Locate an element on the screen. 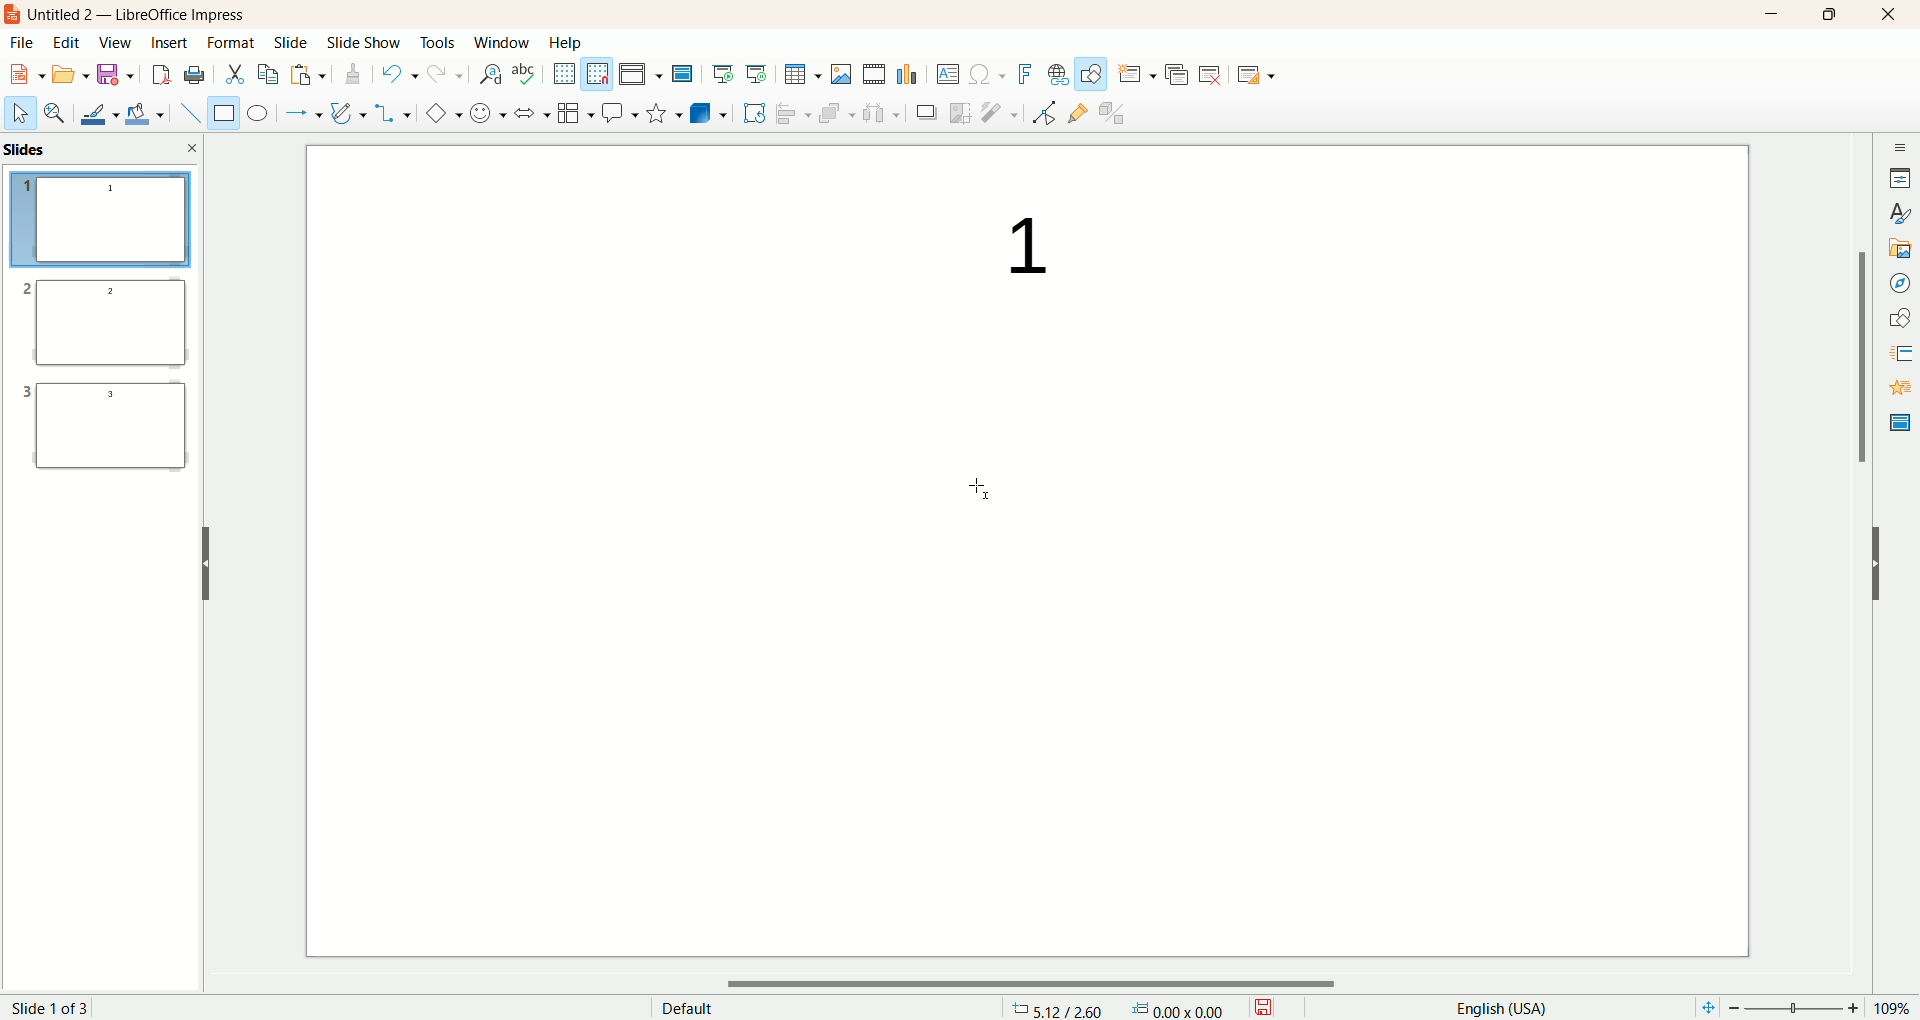 Image resolution: width=1920 pixels, height=1020 pixels. display view is located at coordinates (643, 73).